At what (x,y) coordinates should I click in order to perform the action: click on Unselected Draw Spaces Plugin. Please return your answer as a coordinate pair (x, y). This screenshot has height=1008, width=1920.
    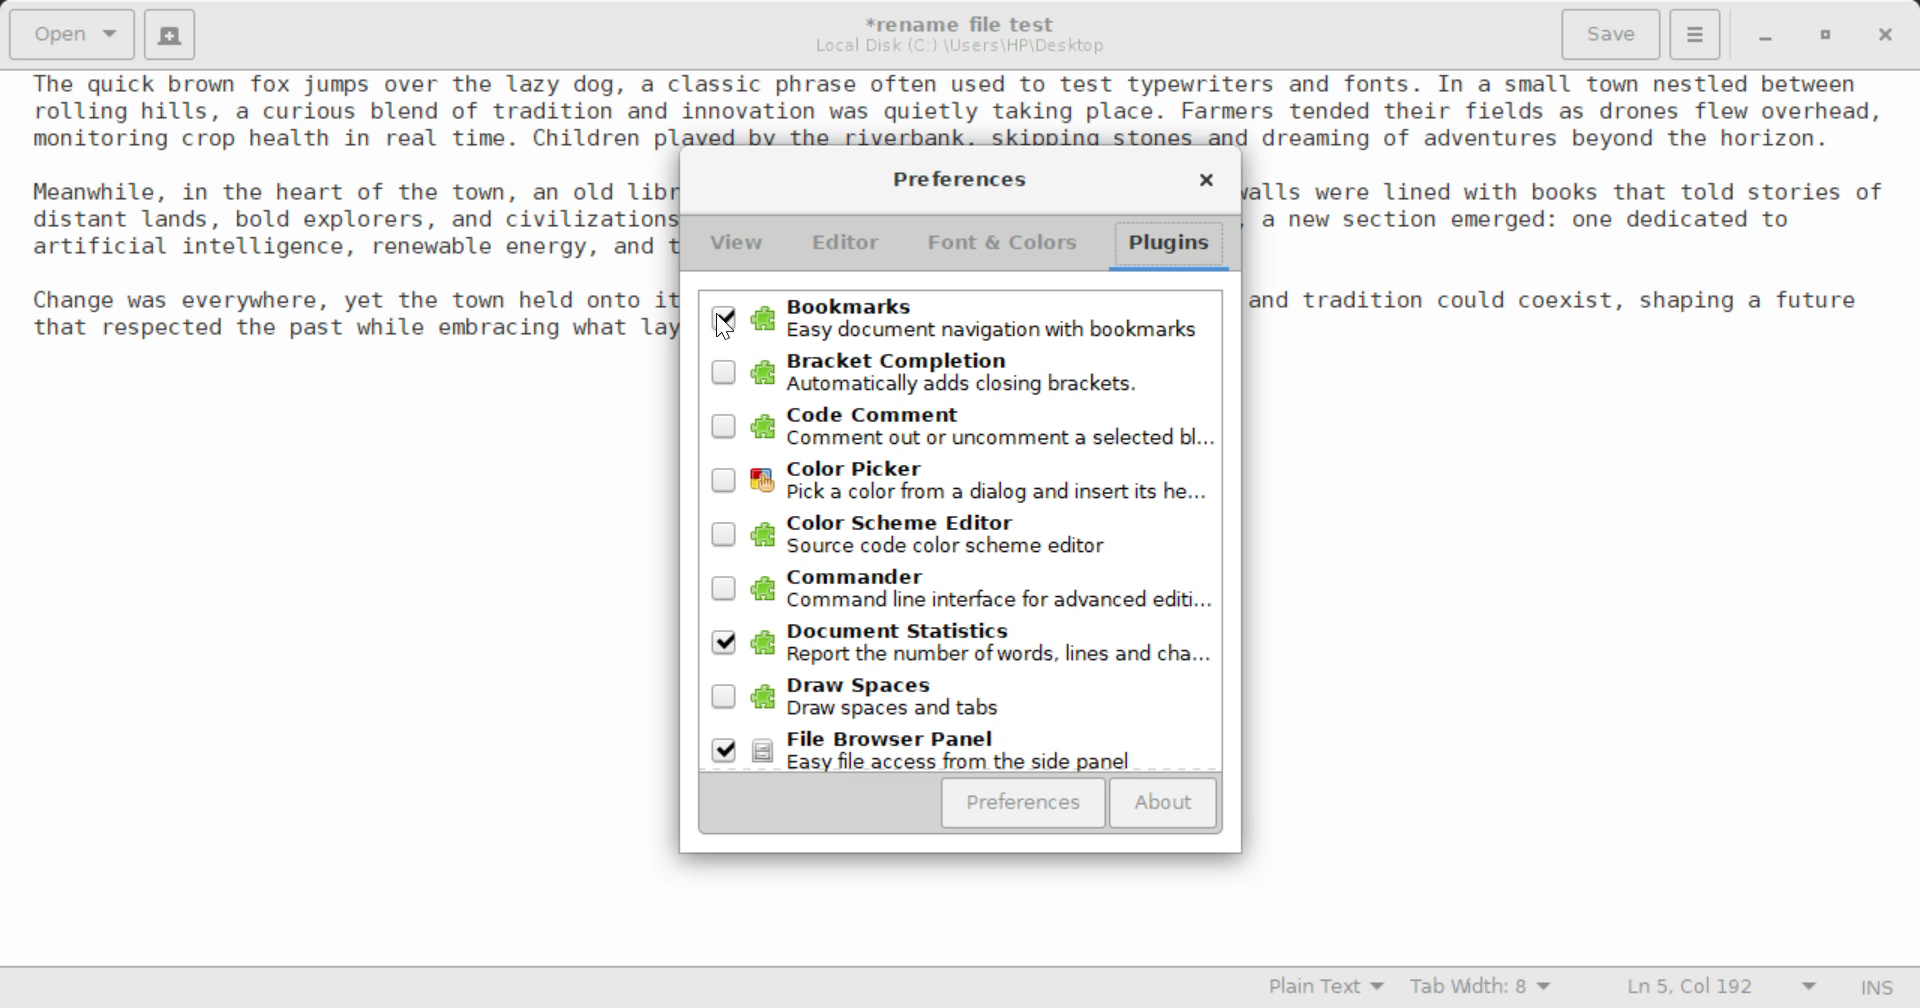
    Looking at the image, I should click on (962, 700).